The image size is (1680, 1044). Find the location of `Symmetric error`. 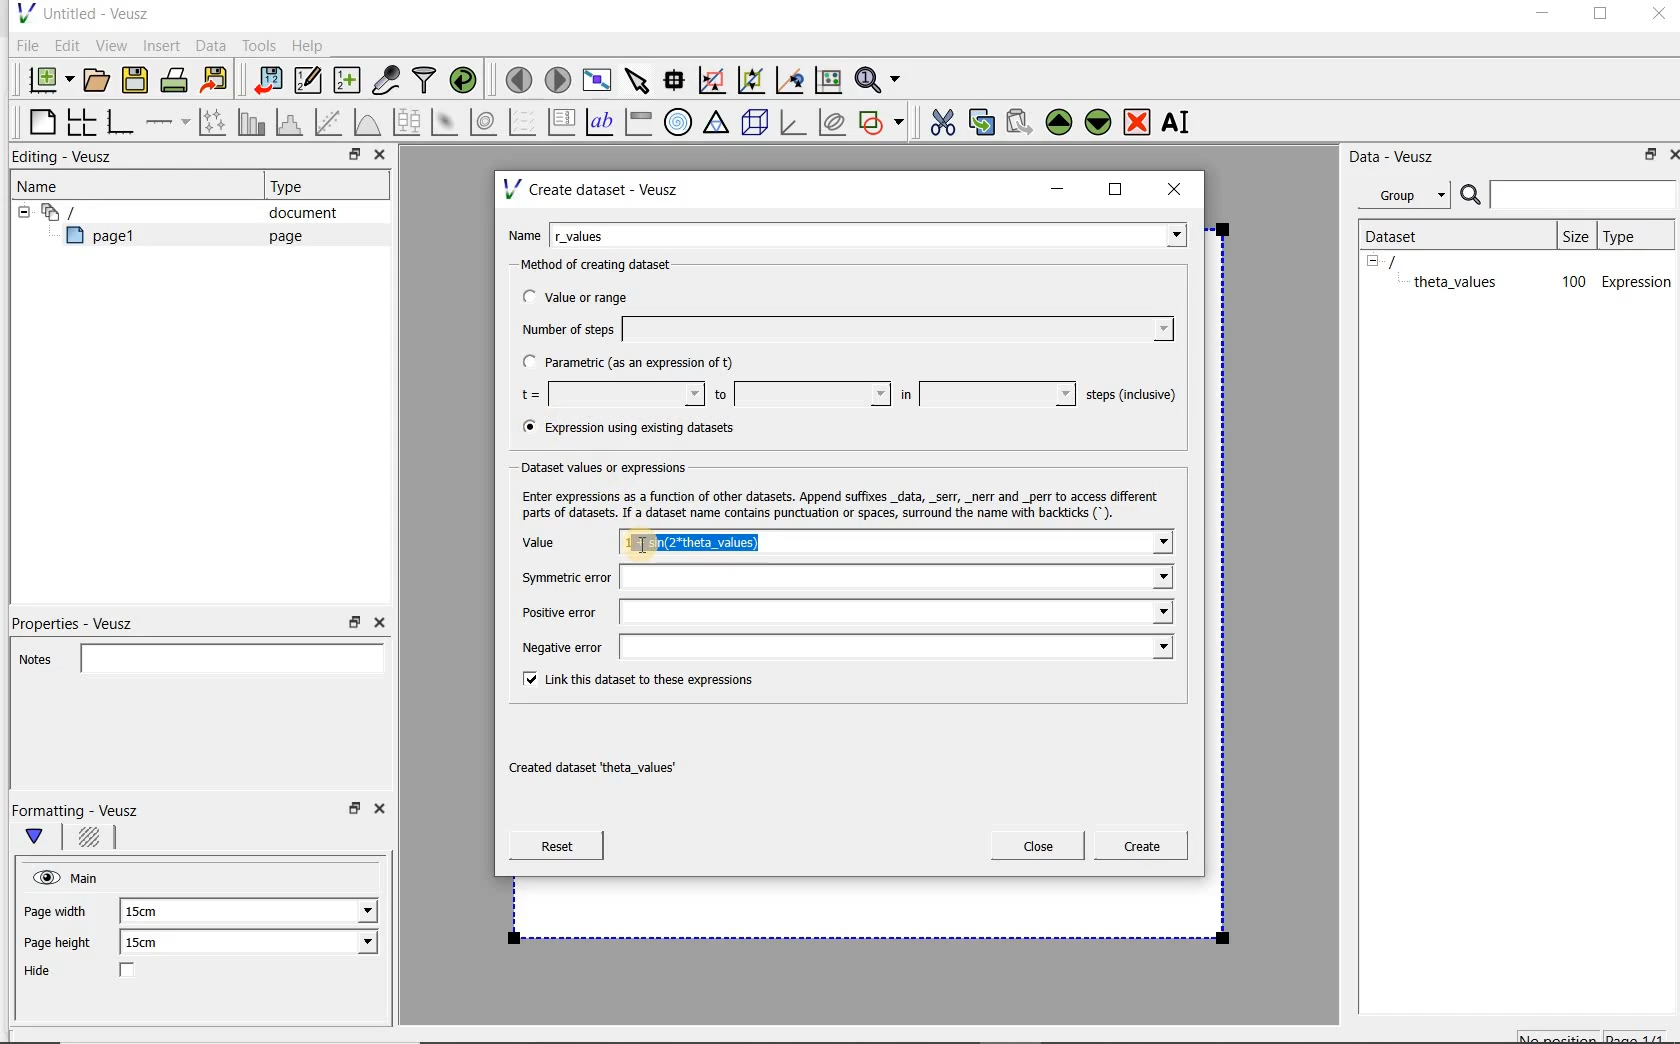

Symmetric error is located at coordinates (842, 579).